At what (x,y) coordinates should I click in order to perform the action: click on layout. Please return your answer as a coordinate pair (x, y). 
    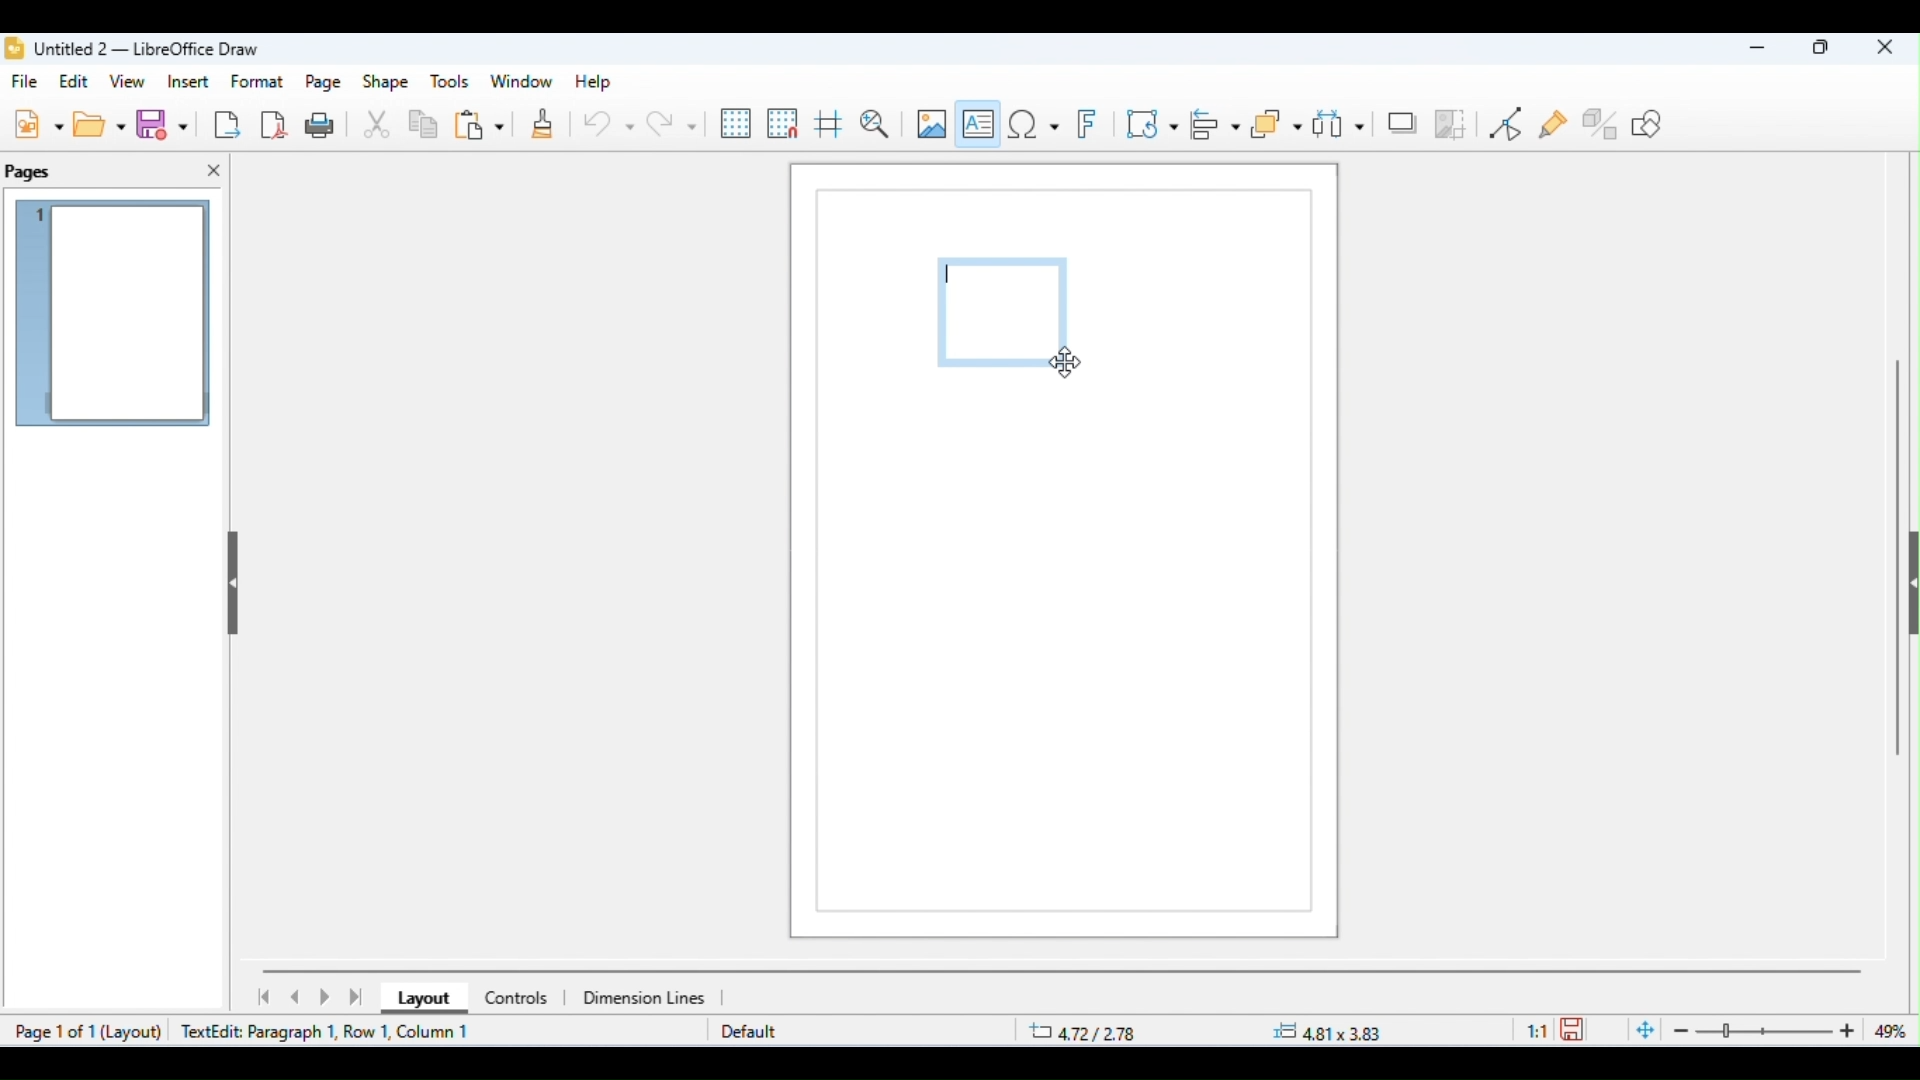
    Looking at the image, I should click on (419, 1000).